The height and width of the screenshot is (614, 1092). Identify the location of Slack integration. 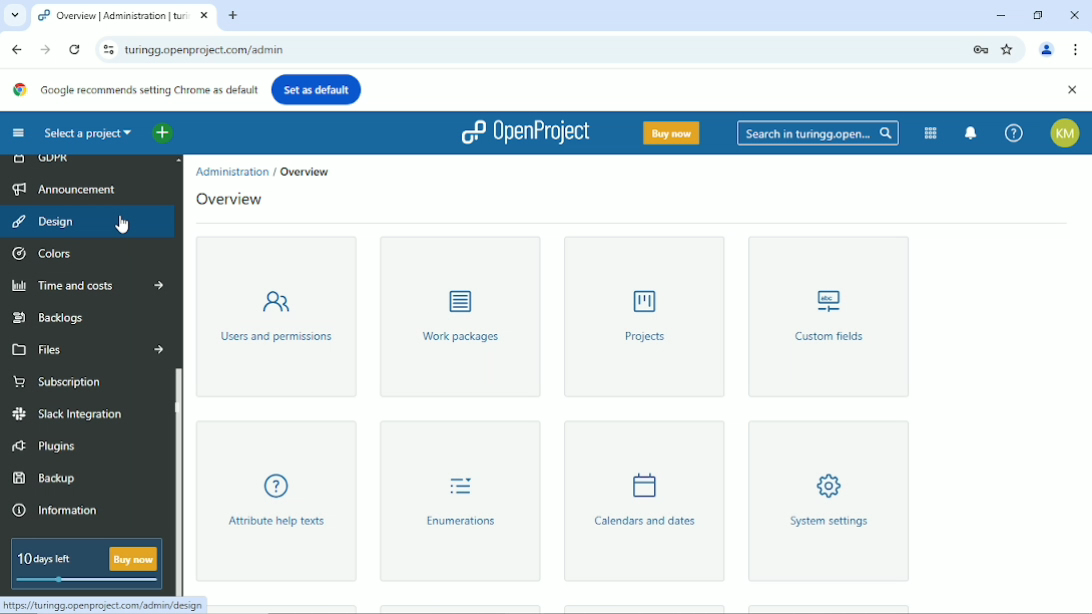
(68, 414).